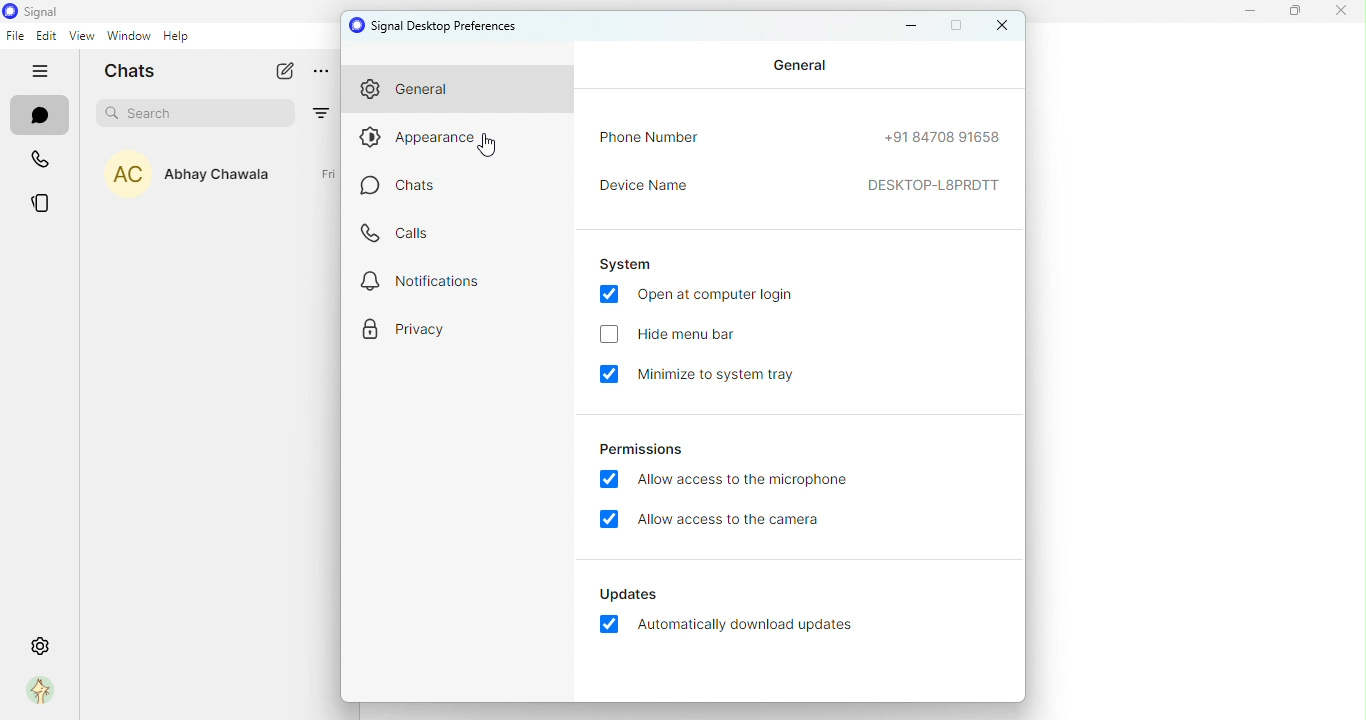 The height and width of the screenshot is (720, 1366). Describe the element at coordinates (676, 336) in the screenshot. I see `hide menu bar` at that location.